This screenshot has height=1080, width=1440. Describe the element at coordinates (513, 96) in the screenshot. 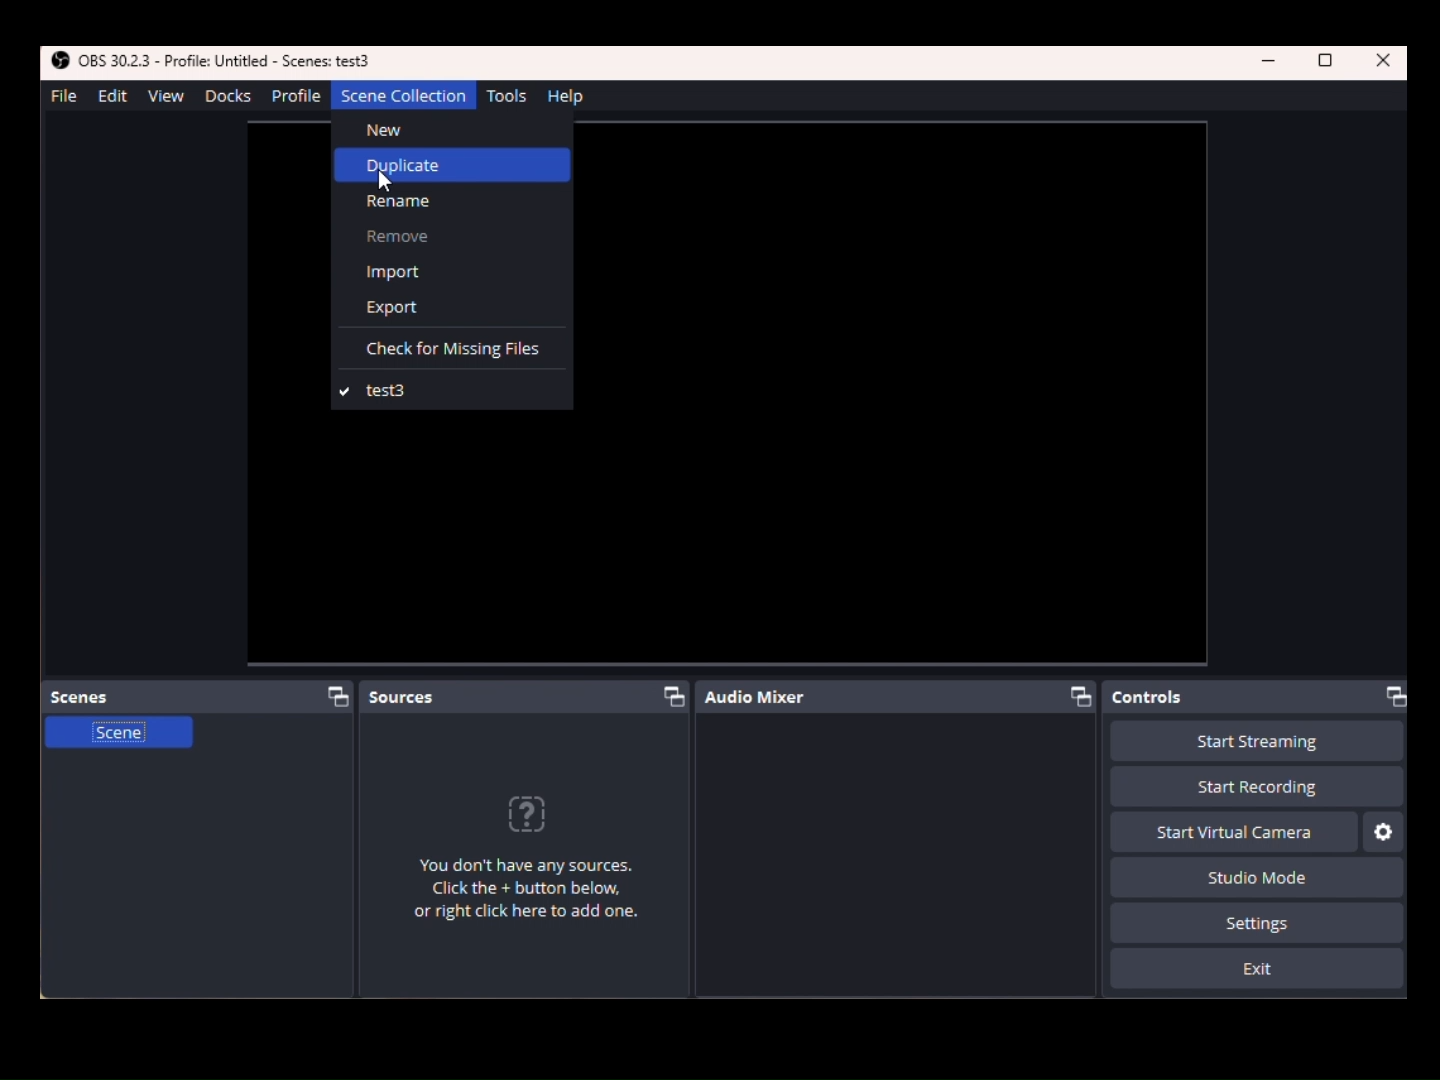

I see `tools` at that location.